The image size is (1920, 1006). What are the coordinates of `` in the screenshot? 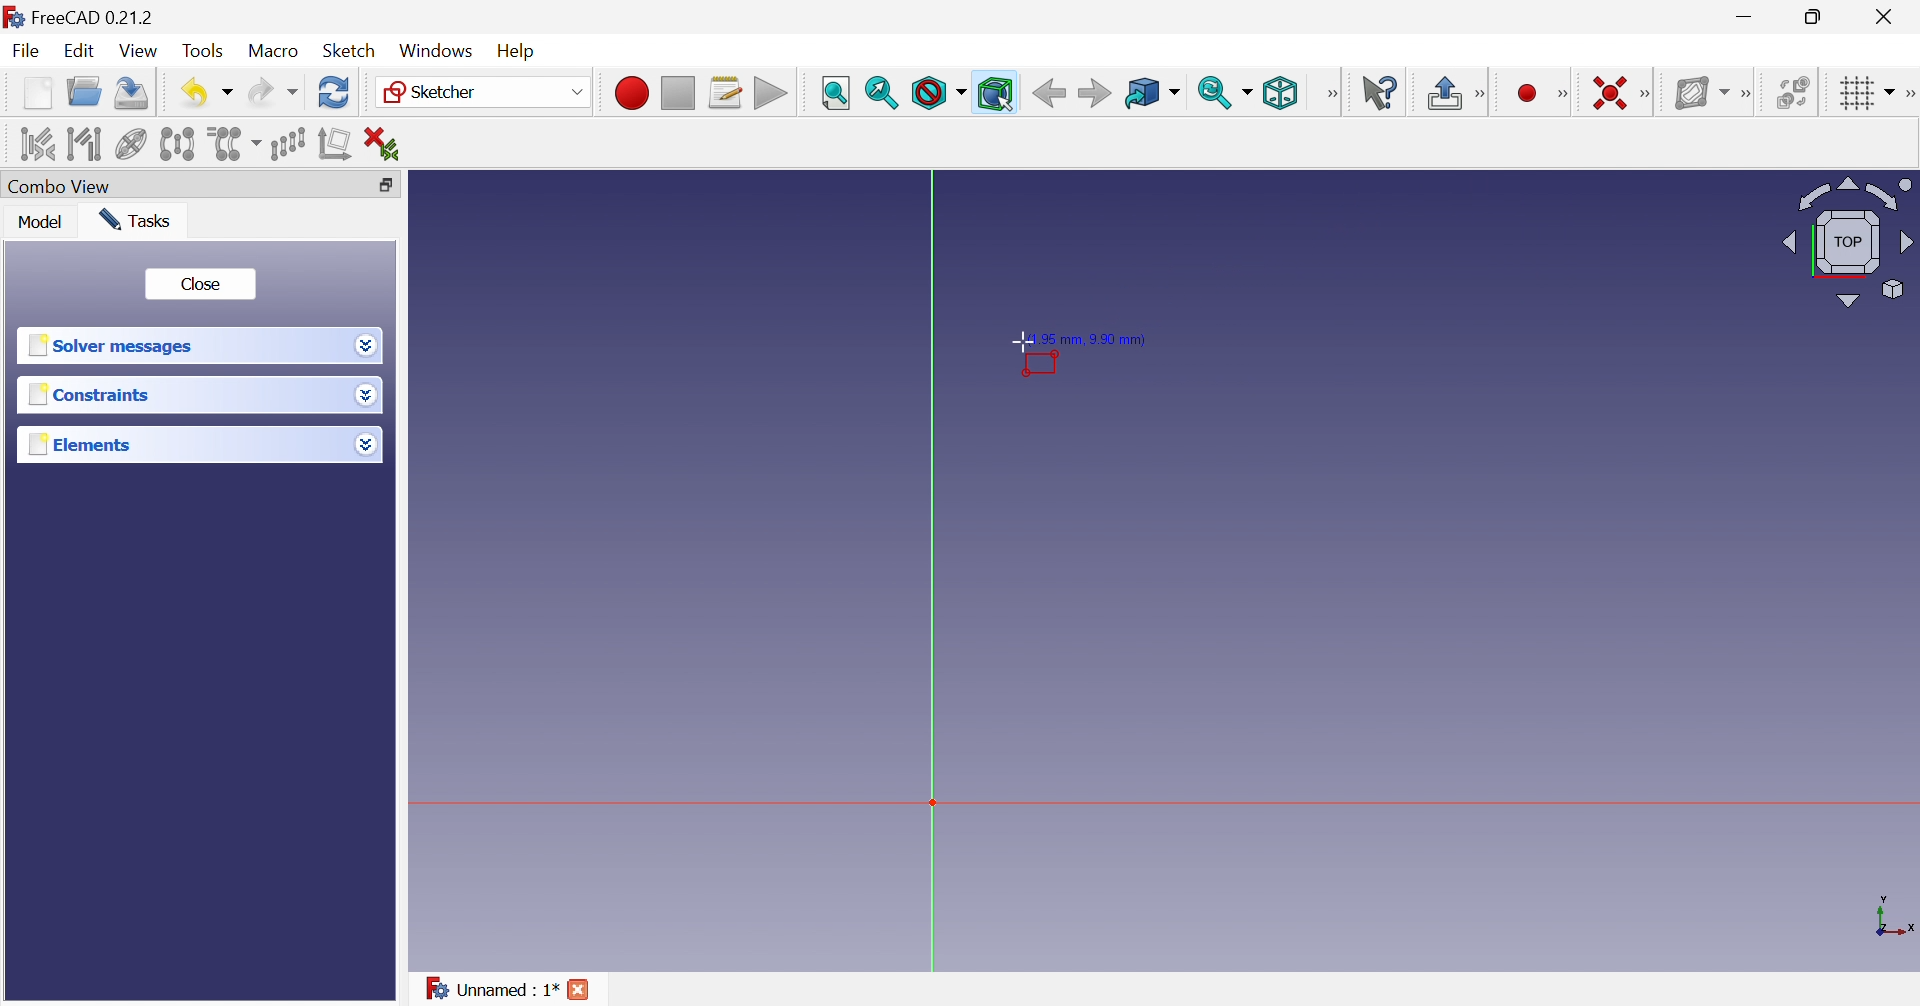 It's located at (516, 52).